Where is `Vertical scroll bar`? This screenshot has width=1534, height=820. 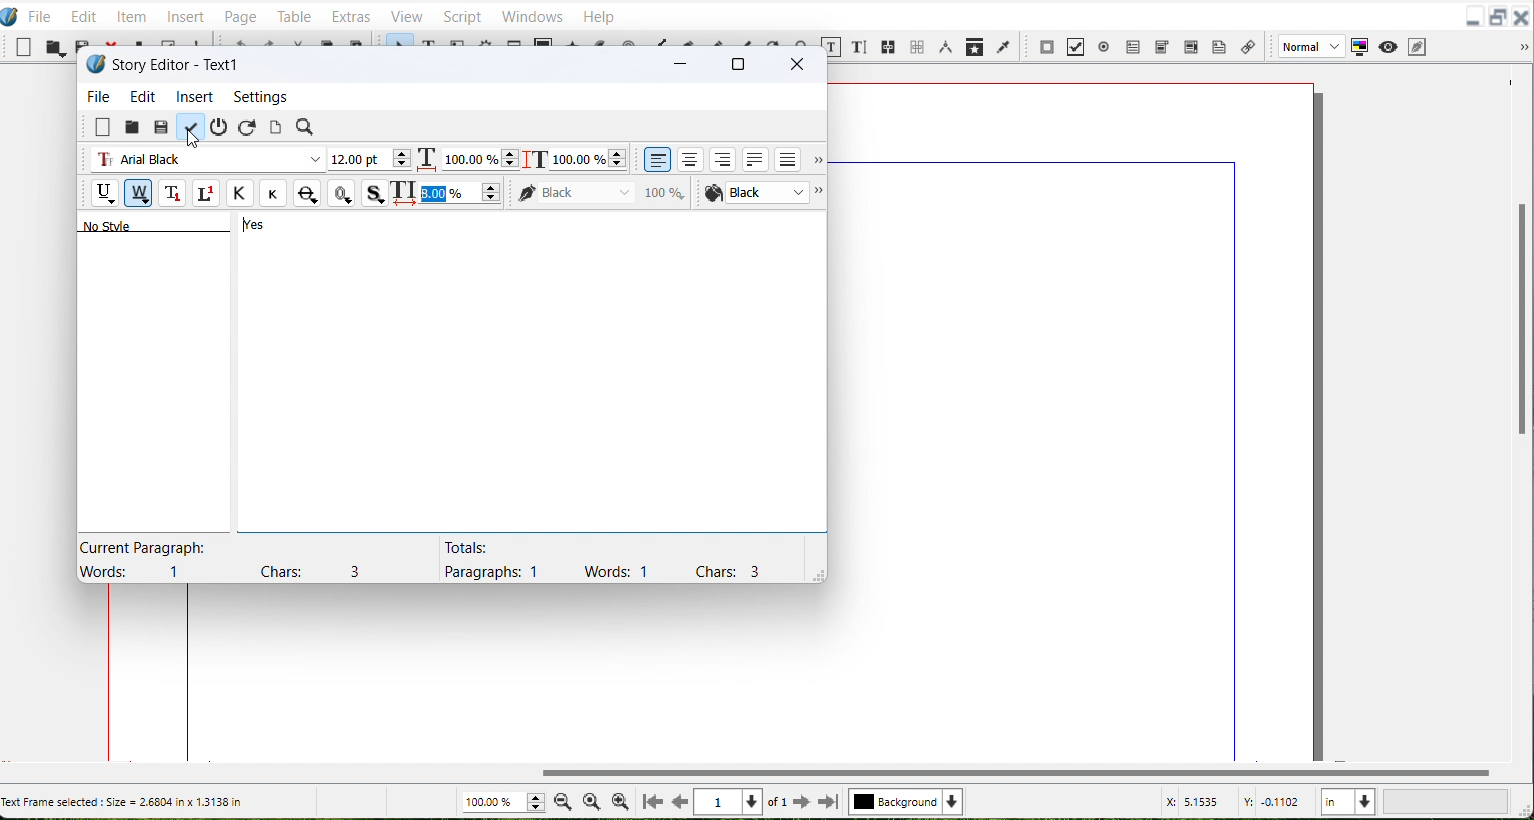
Vertical scroll bar is located at coordinates (1518, 412).